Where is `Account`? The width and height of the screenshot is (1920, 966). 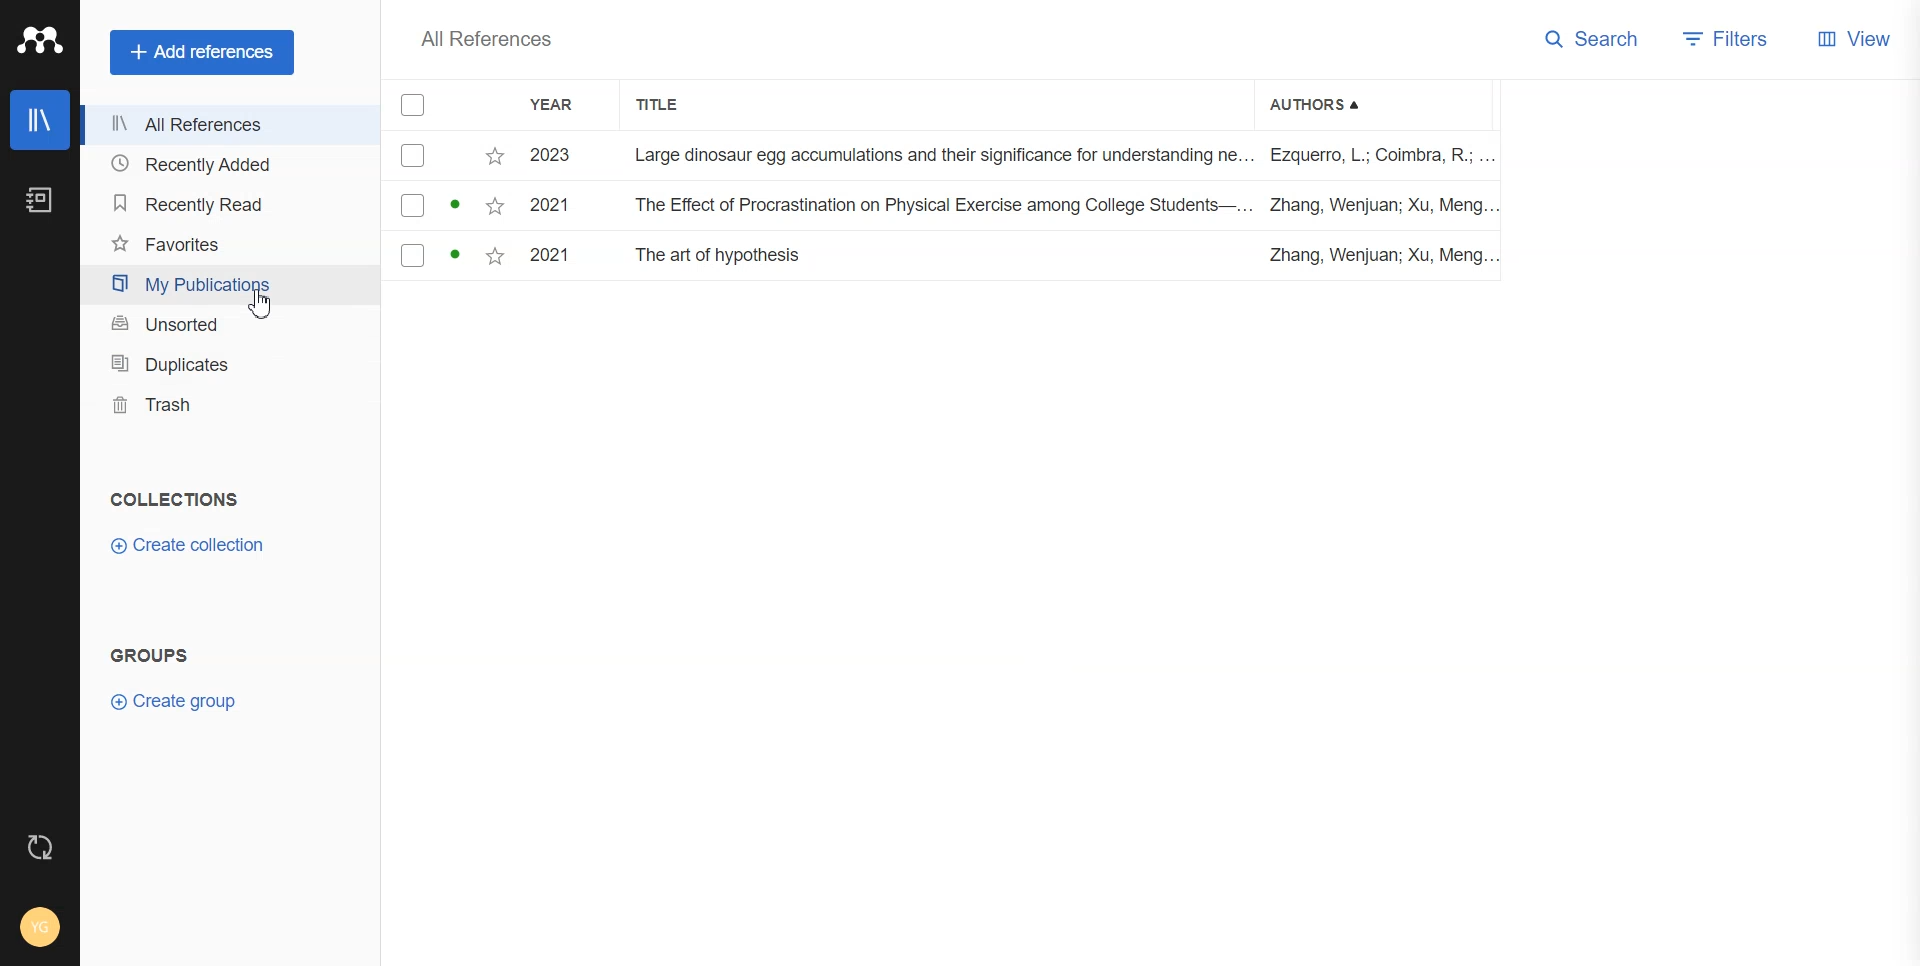
Account is located at coordinates (38, 926).